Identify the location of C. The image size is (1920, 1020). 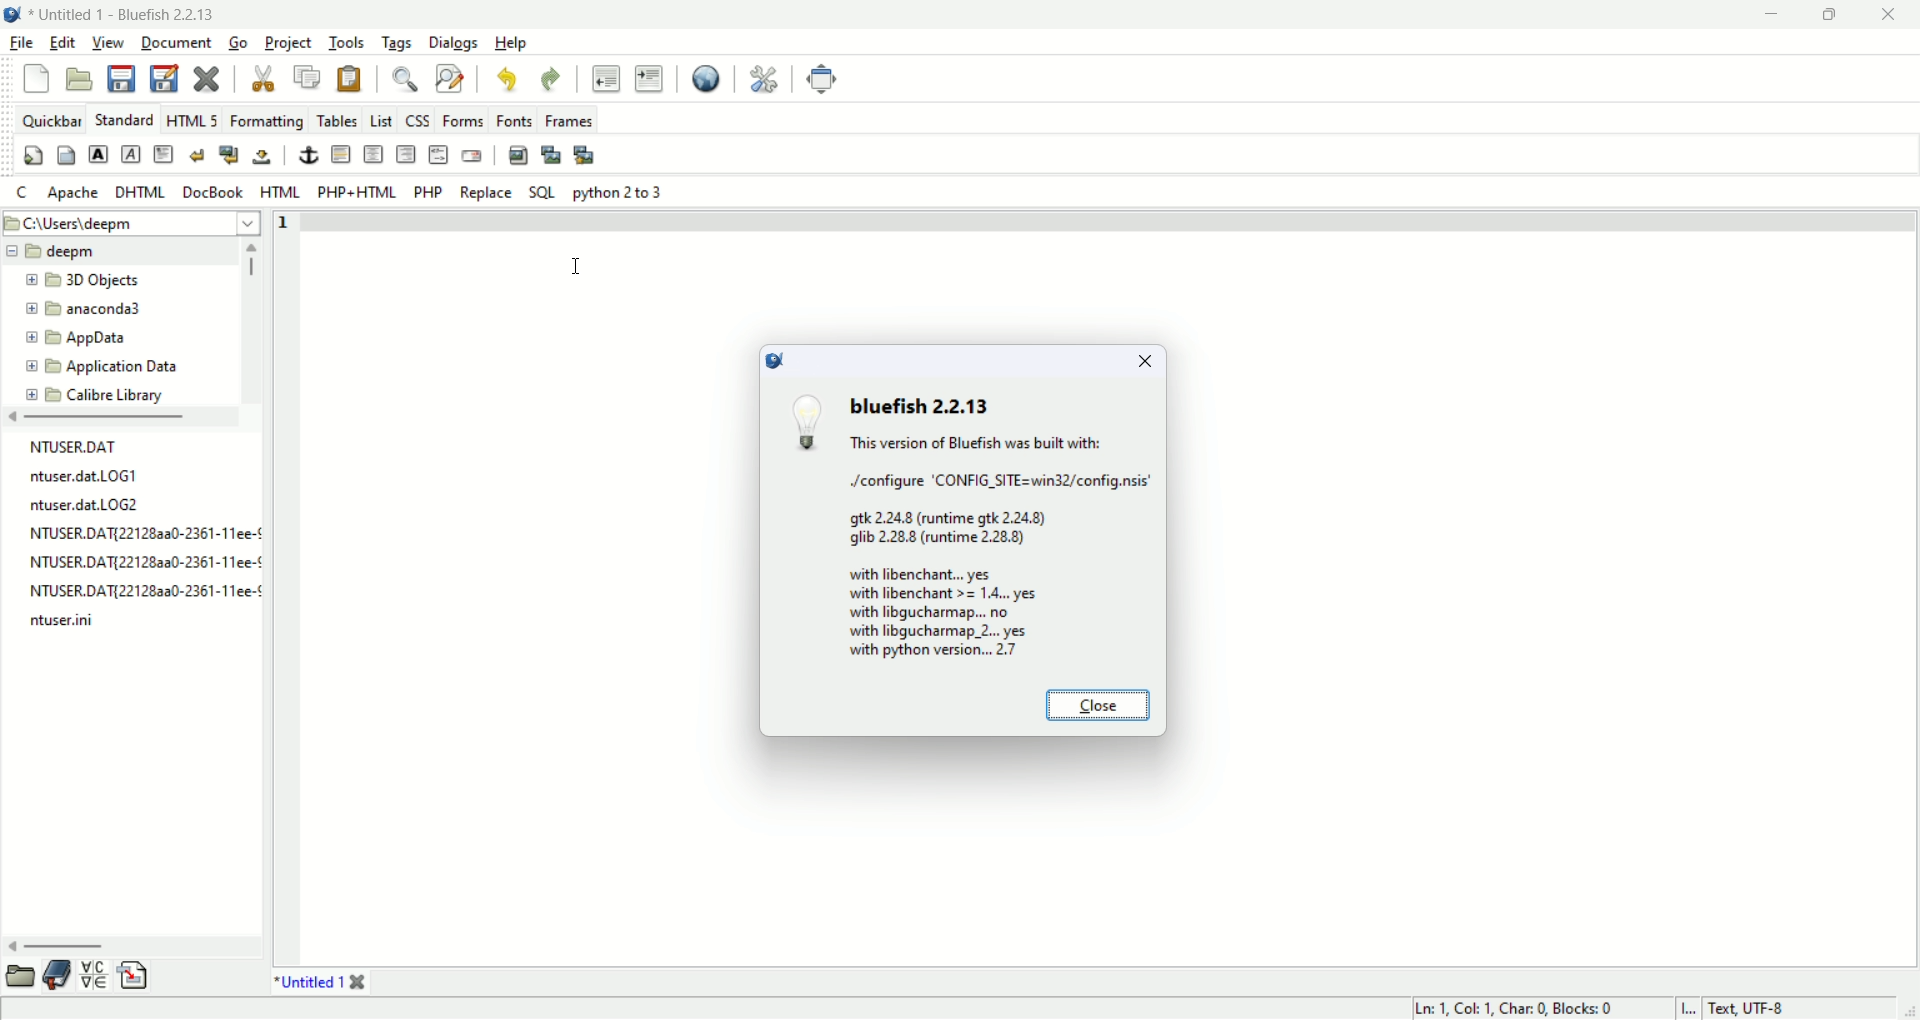
(25, 193).